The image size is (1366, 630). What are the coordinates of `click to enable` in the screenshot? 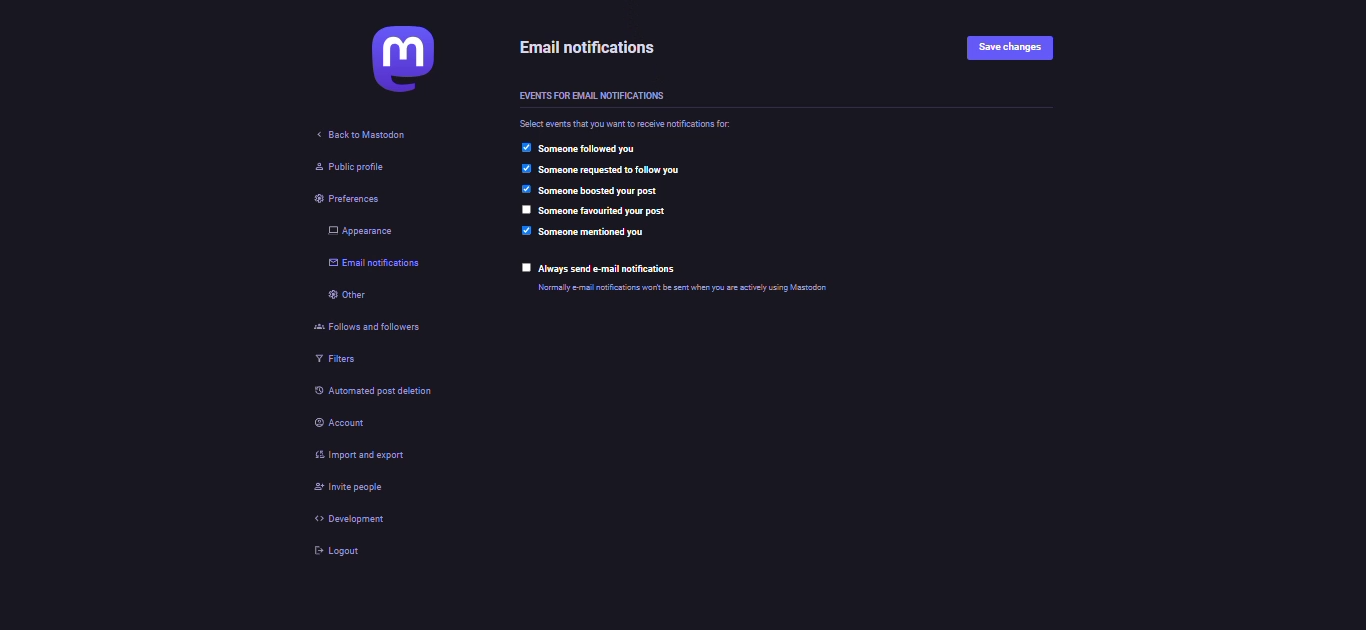 It's located at (526, 267).